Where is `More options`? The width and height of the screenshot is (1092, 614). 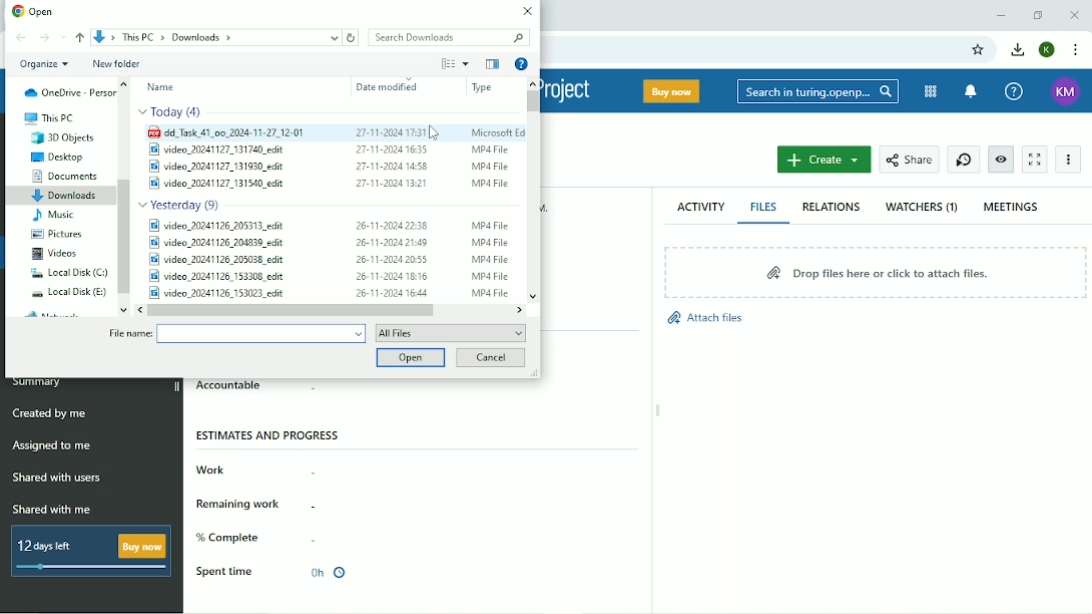 More options is located at coordinates (465, 64).